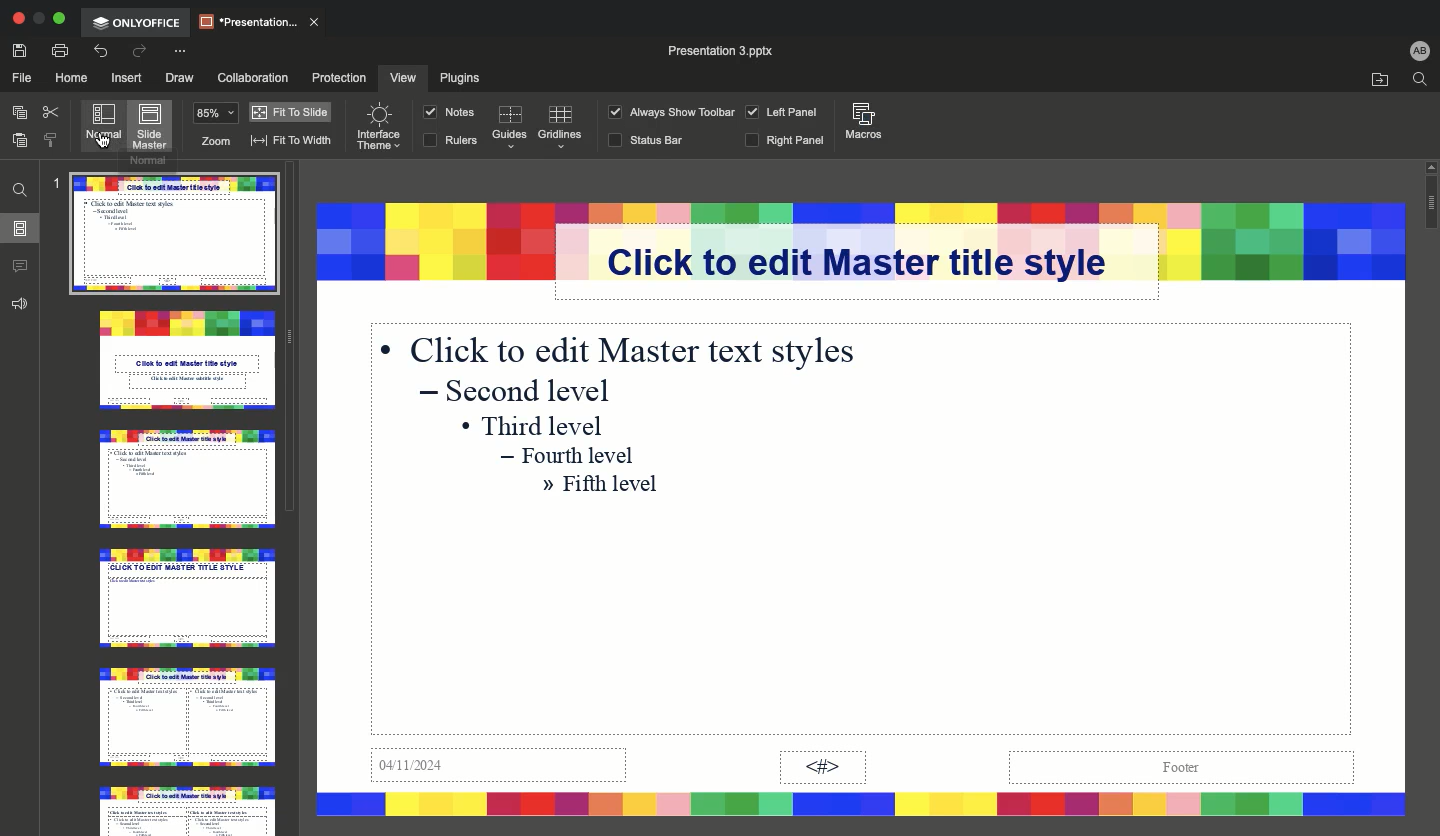 The image size is (1440, 836). I want to click on Notes, so click(449, 112).